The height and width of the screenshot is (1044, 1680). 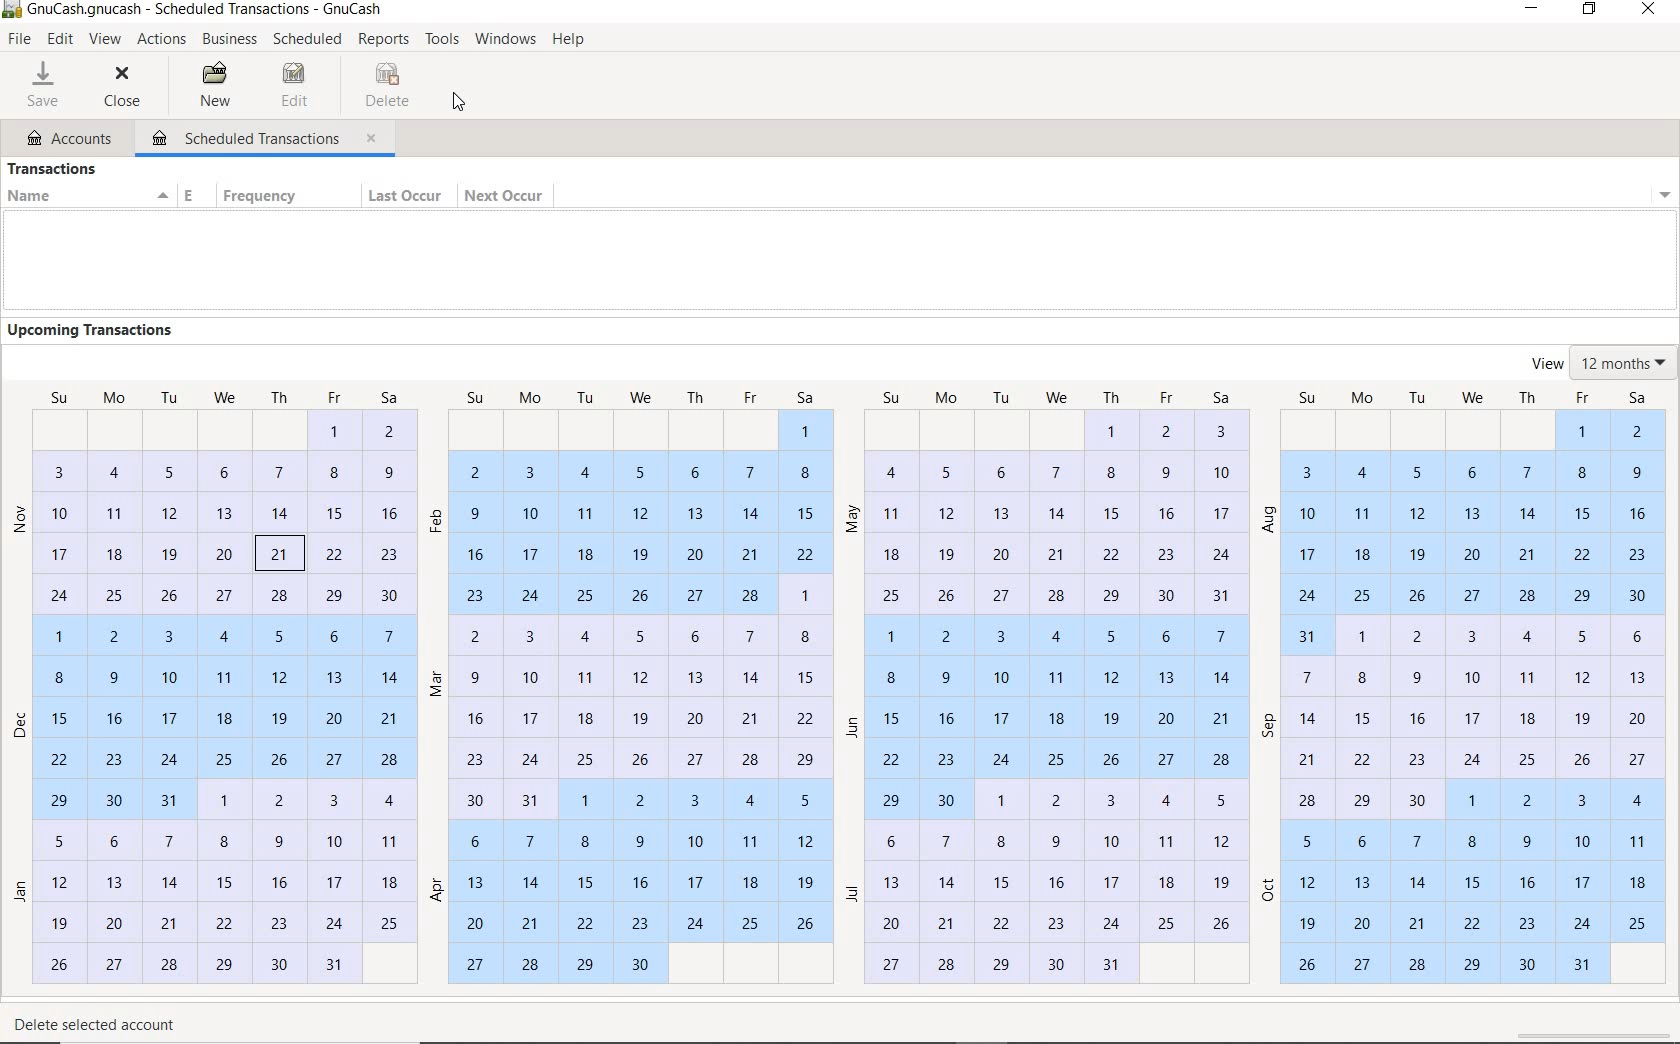 What do you see at coordinates (92, 331) in the screenshot?
I see `UPCOMING TRANSACTIONS` at bounding box center [92, 331].